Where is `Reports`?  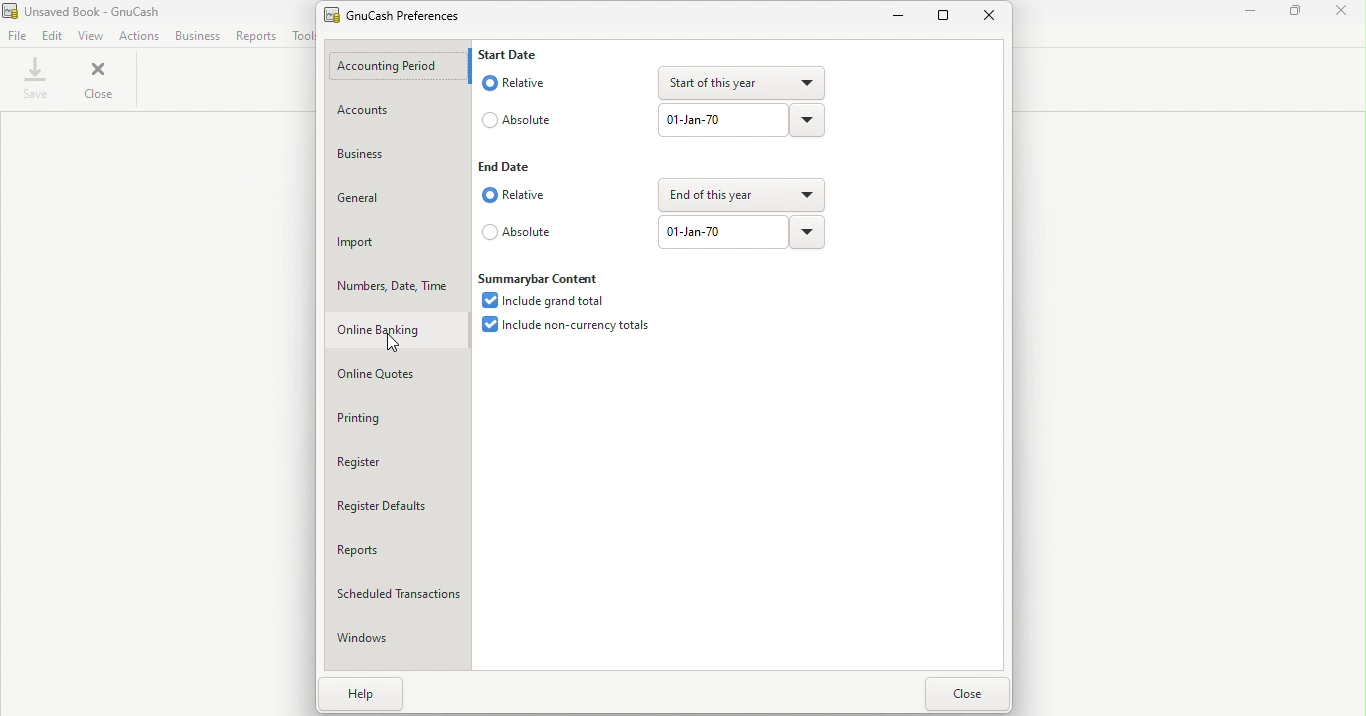 Reports is located at coordinates (399, 550).